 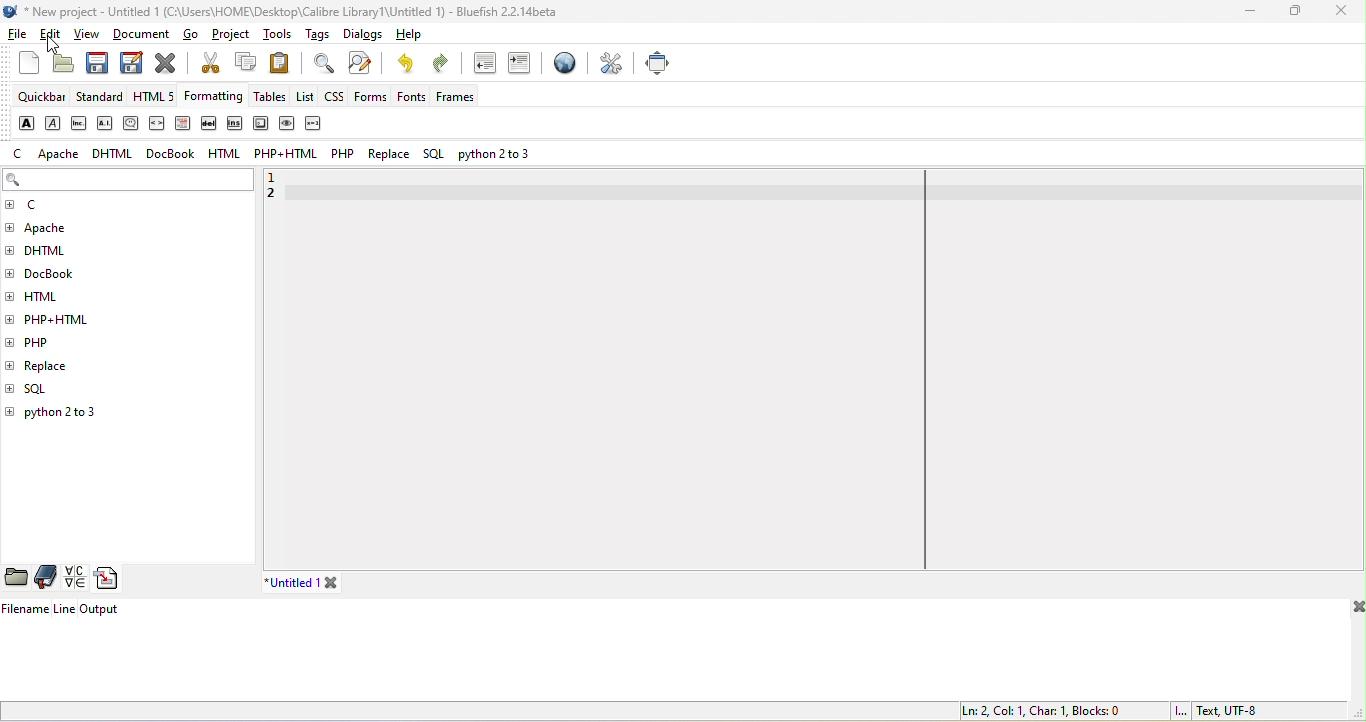 What do you see at coordinates (562, 67) in the screenshot?
I see `browser` at bounding box center [562, 67].